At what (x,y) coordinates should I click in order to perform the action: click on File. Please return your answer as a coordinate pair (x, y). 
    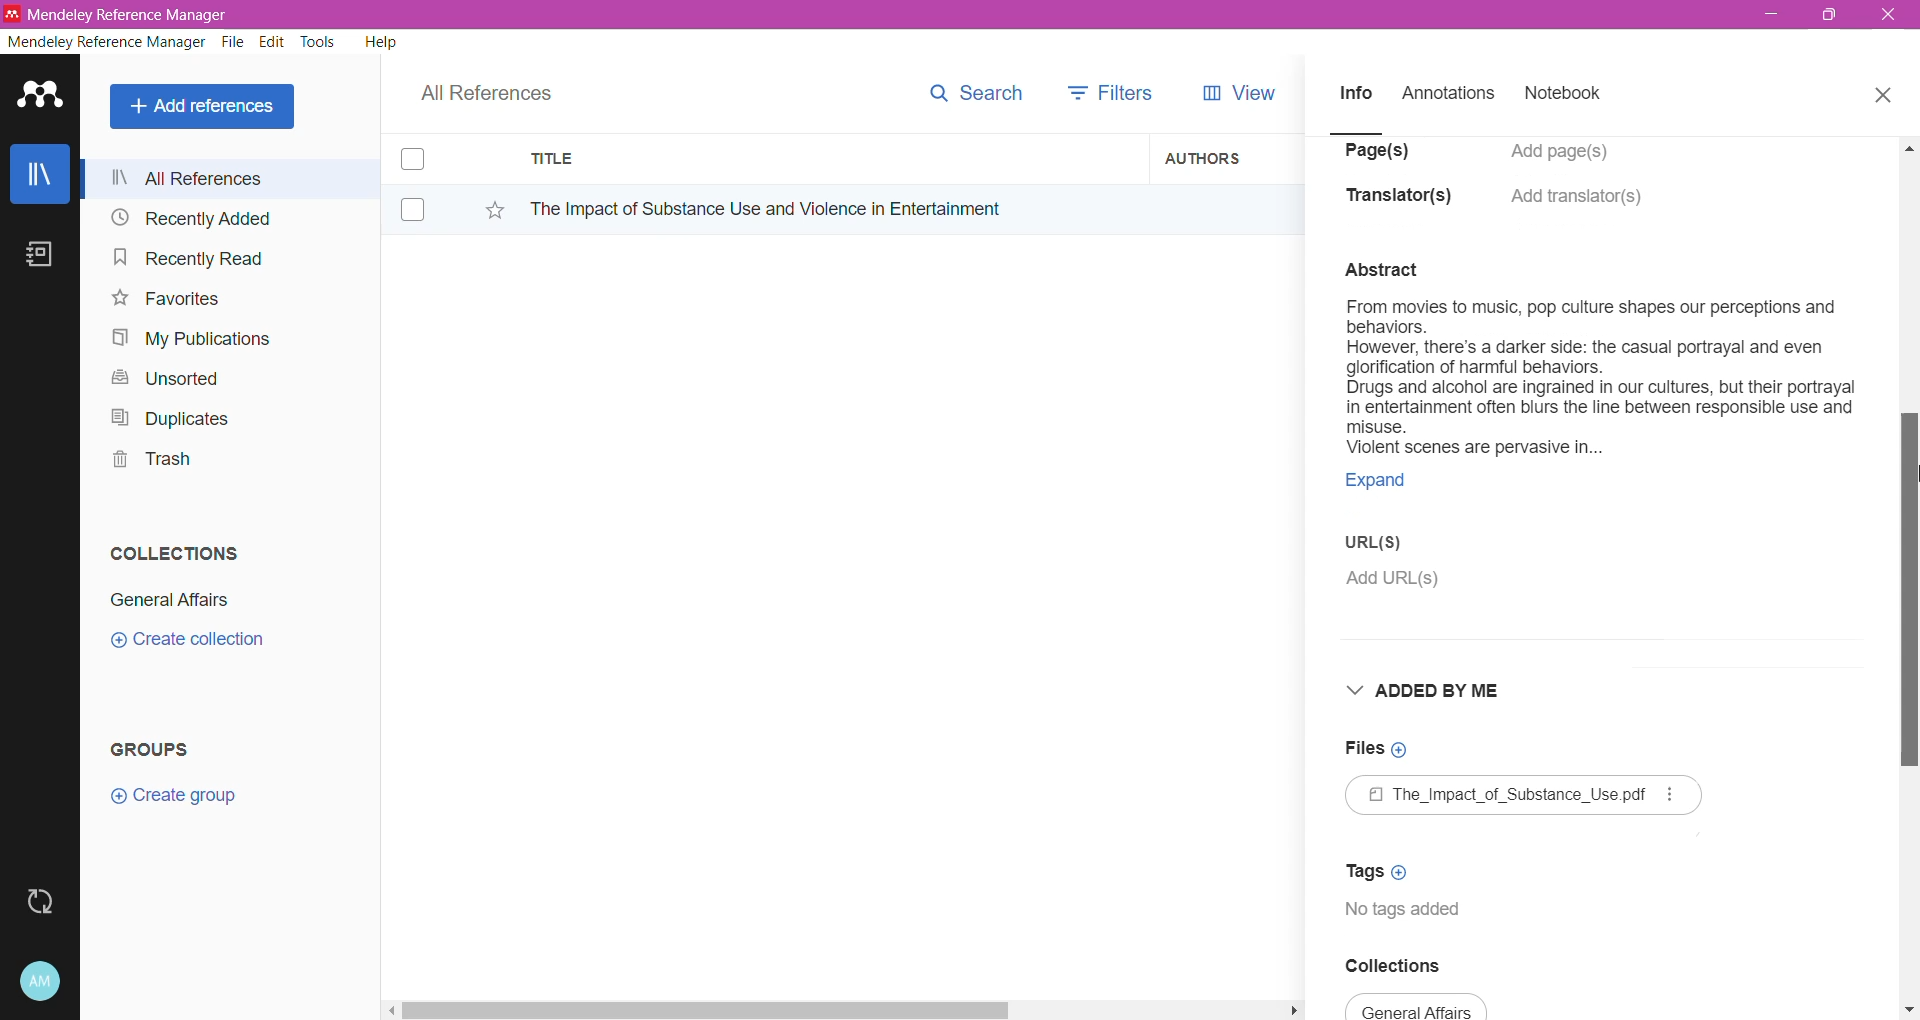
    Looking at the image, I should click on (233, 43).